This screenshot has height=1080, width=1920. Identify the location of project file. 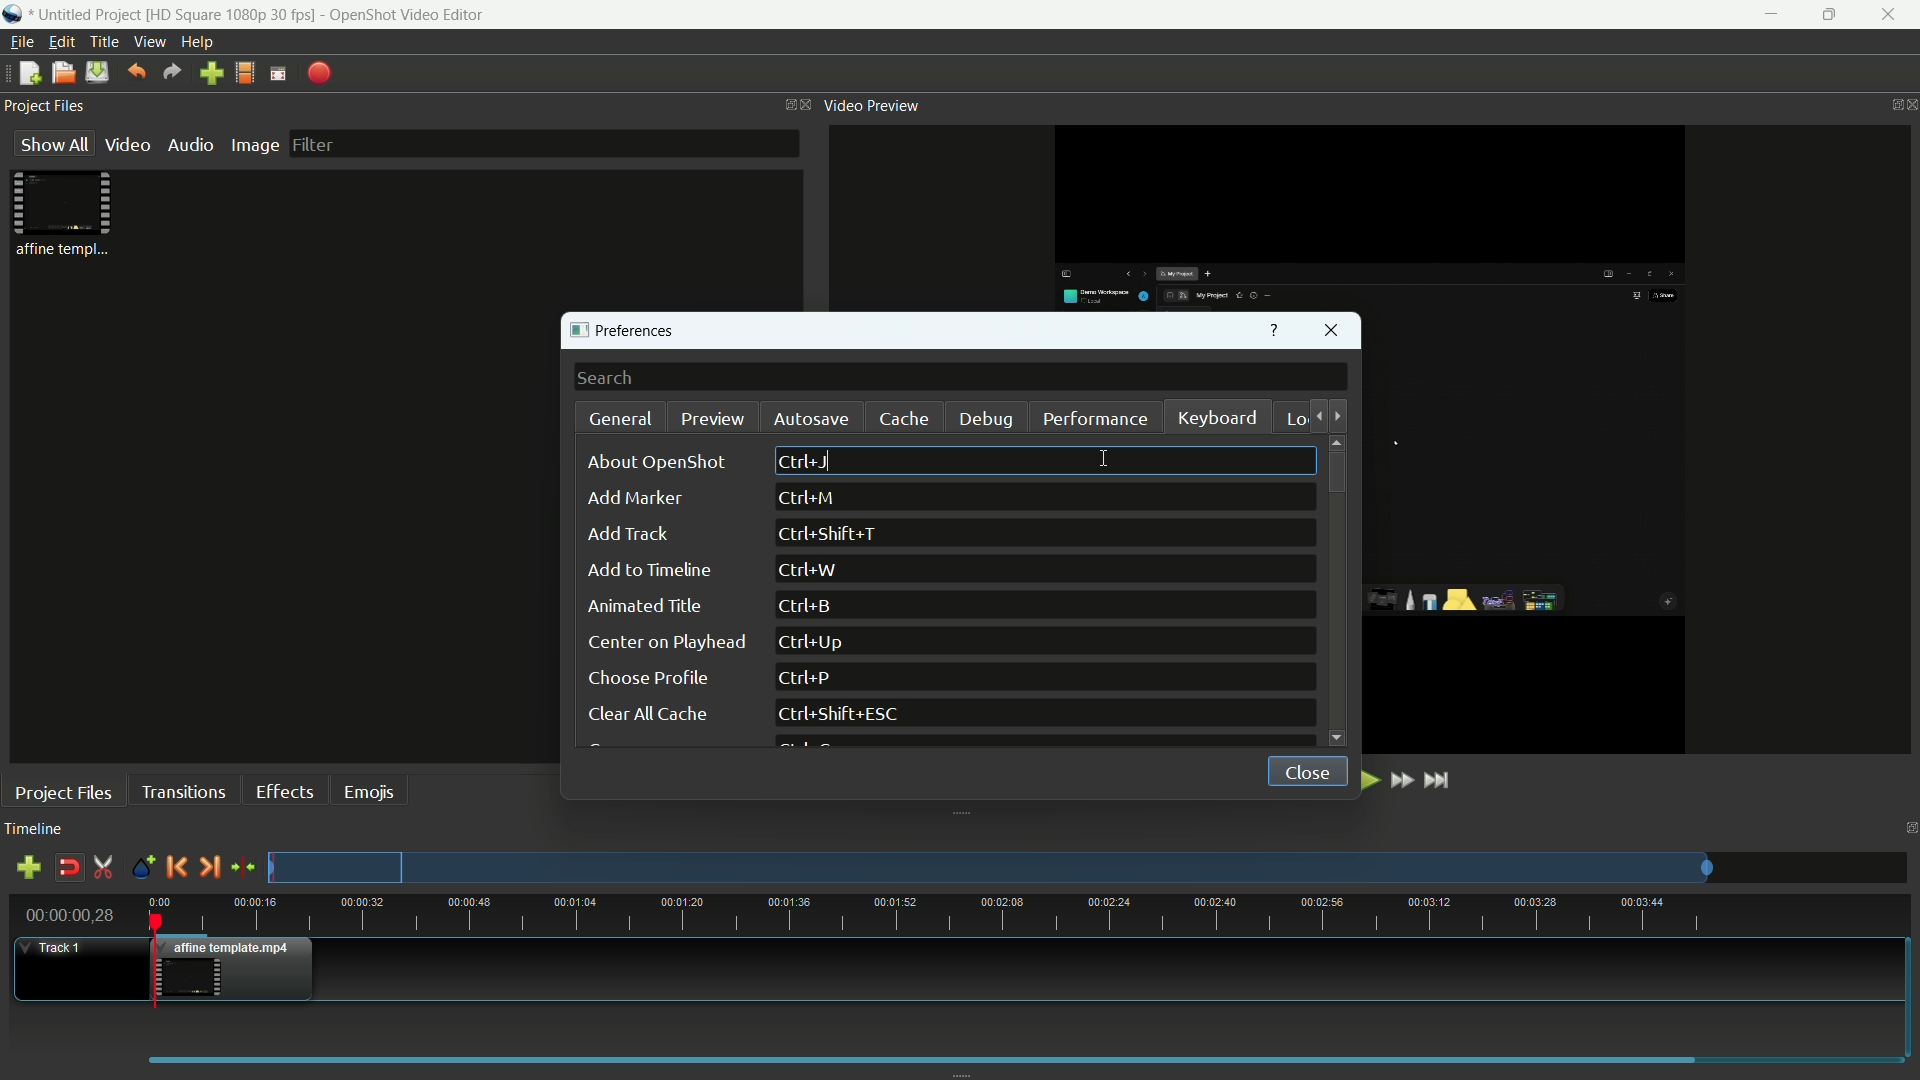
(65, 214).